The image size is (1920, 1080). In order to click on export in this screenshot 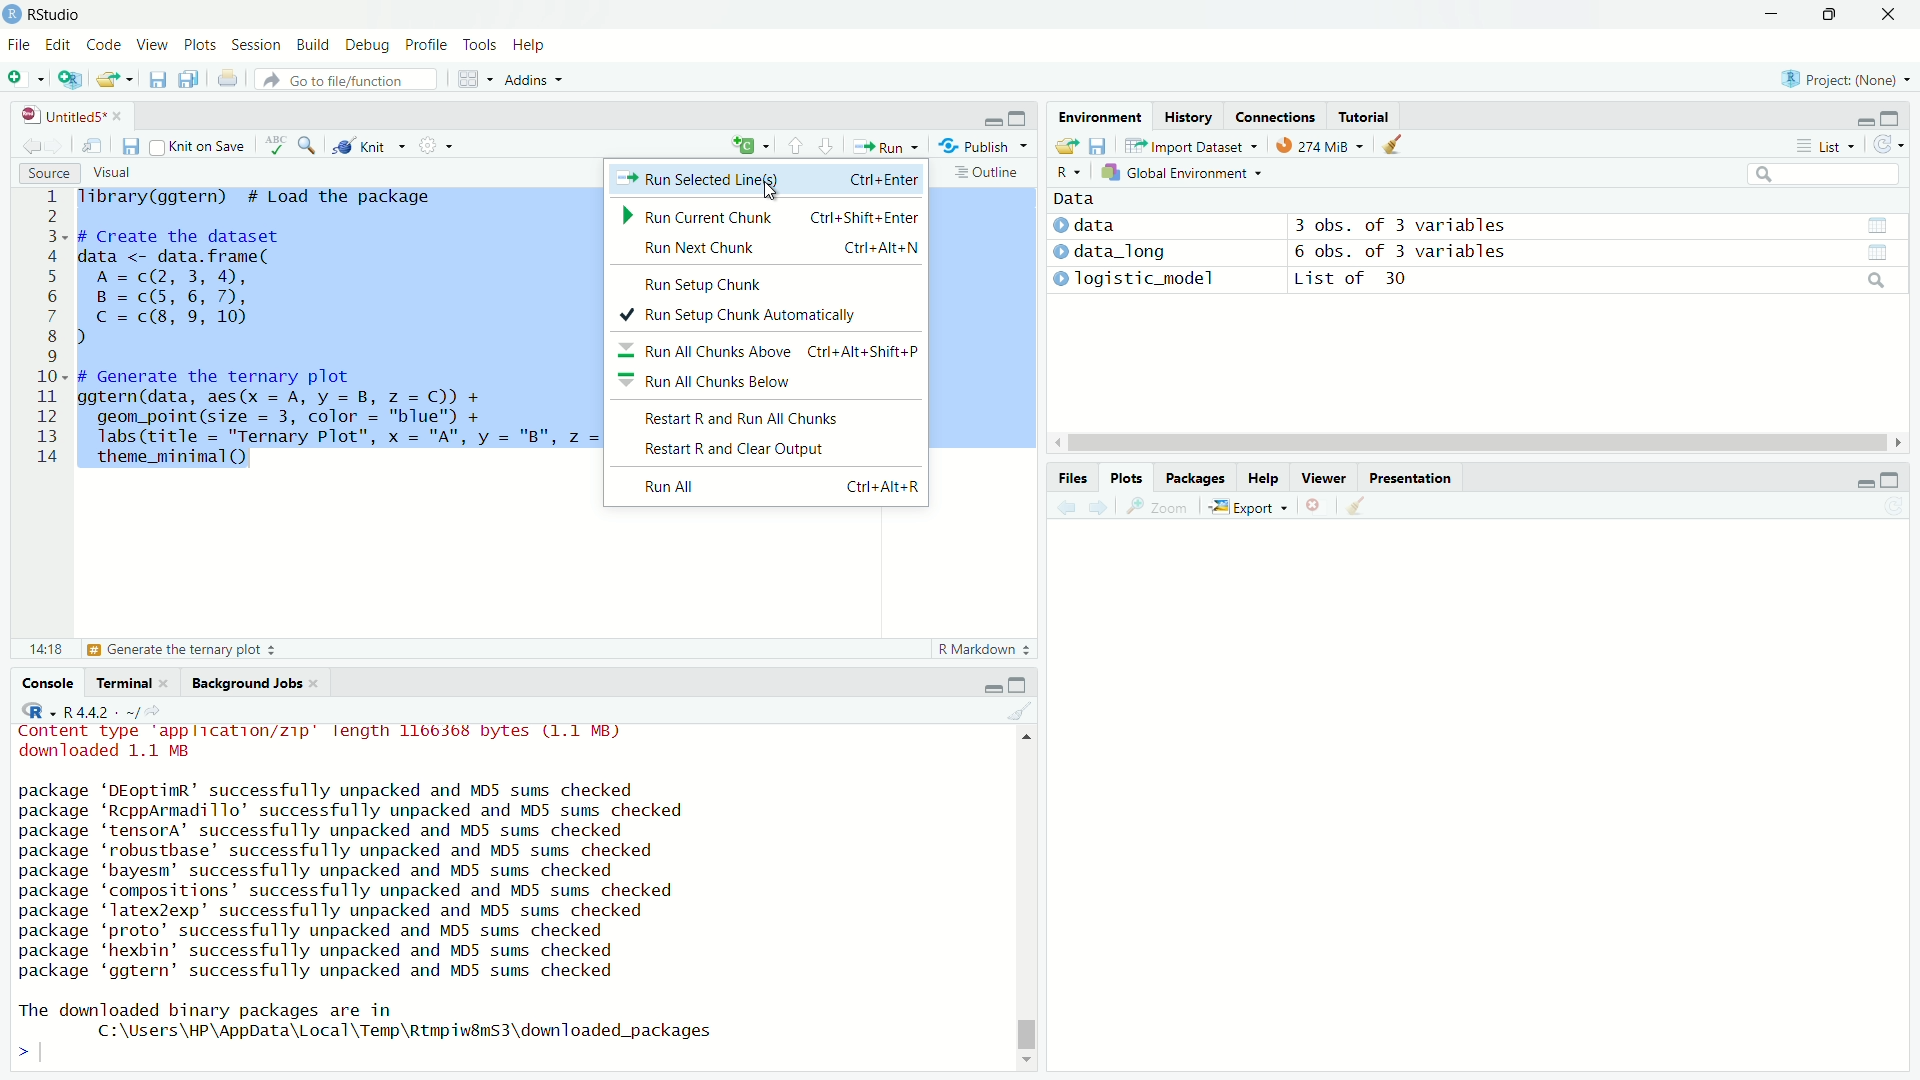, I will do `click(118, 80)`.